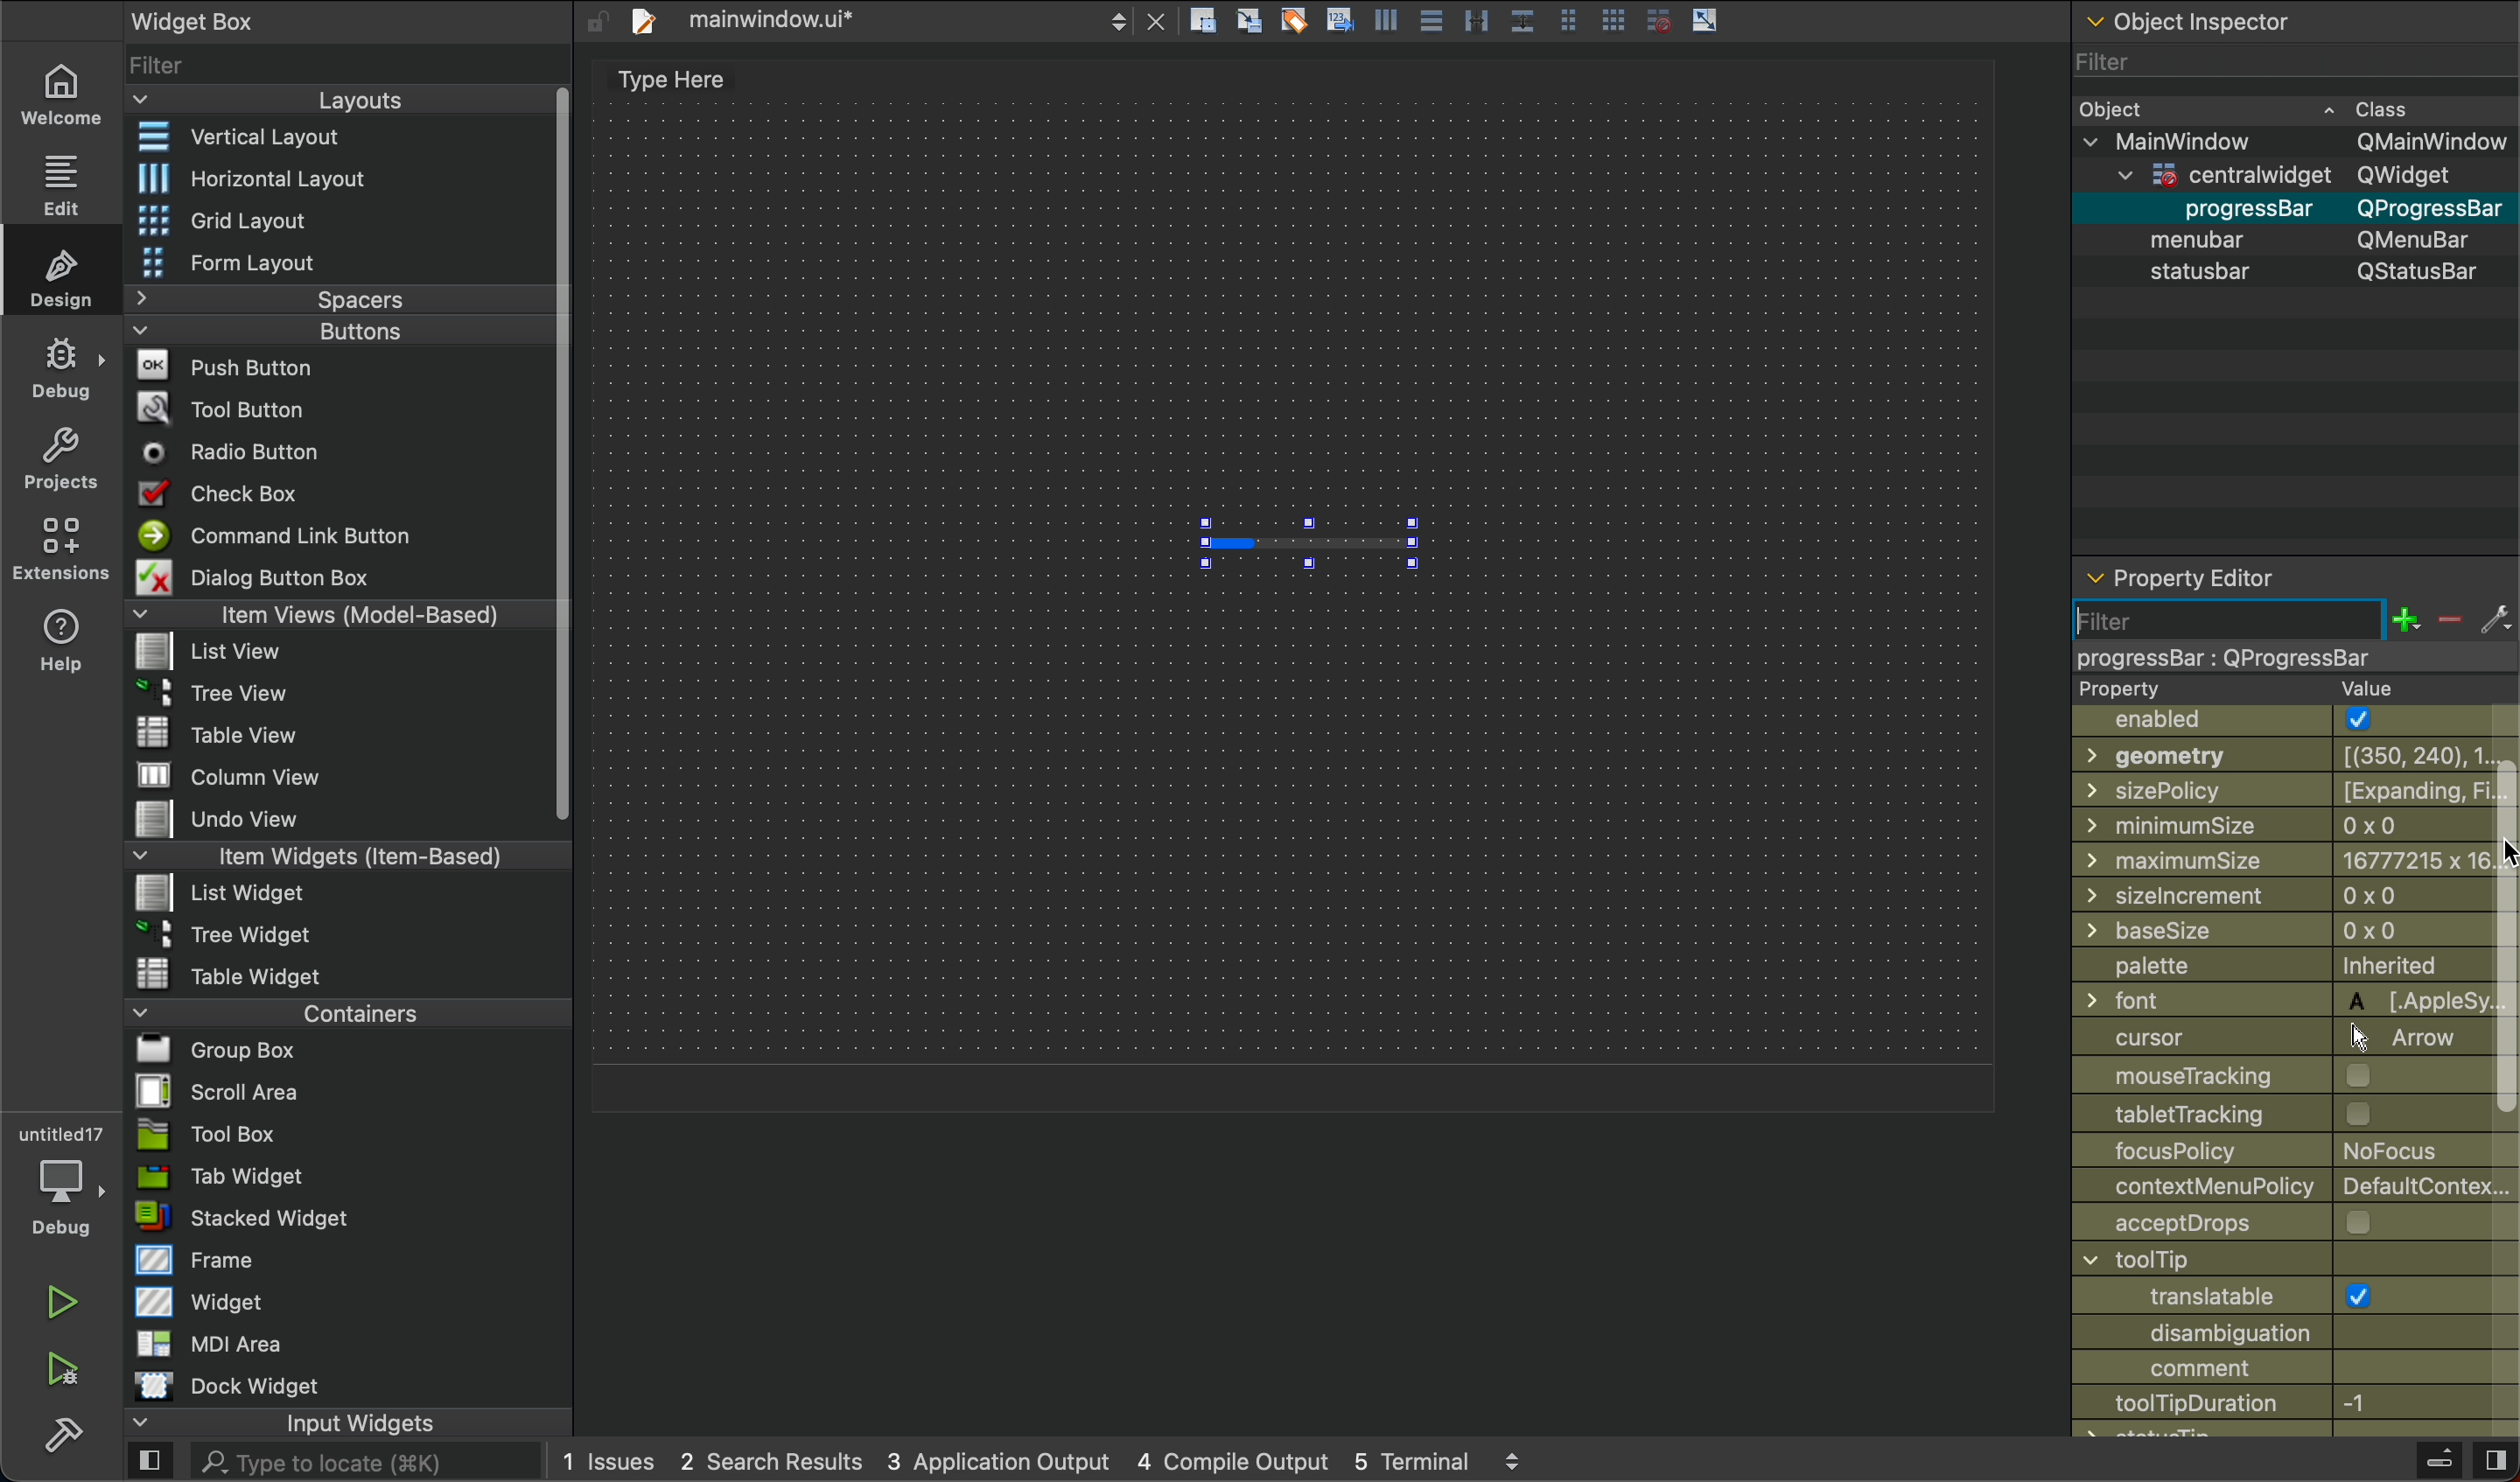  I want to click on File, so click(217, 653).